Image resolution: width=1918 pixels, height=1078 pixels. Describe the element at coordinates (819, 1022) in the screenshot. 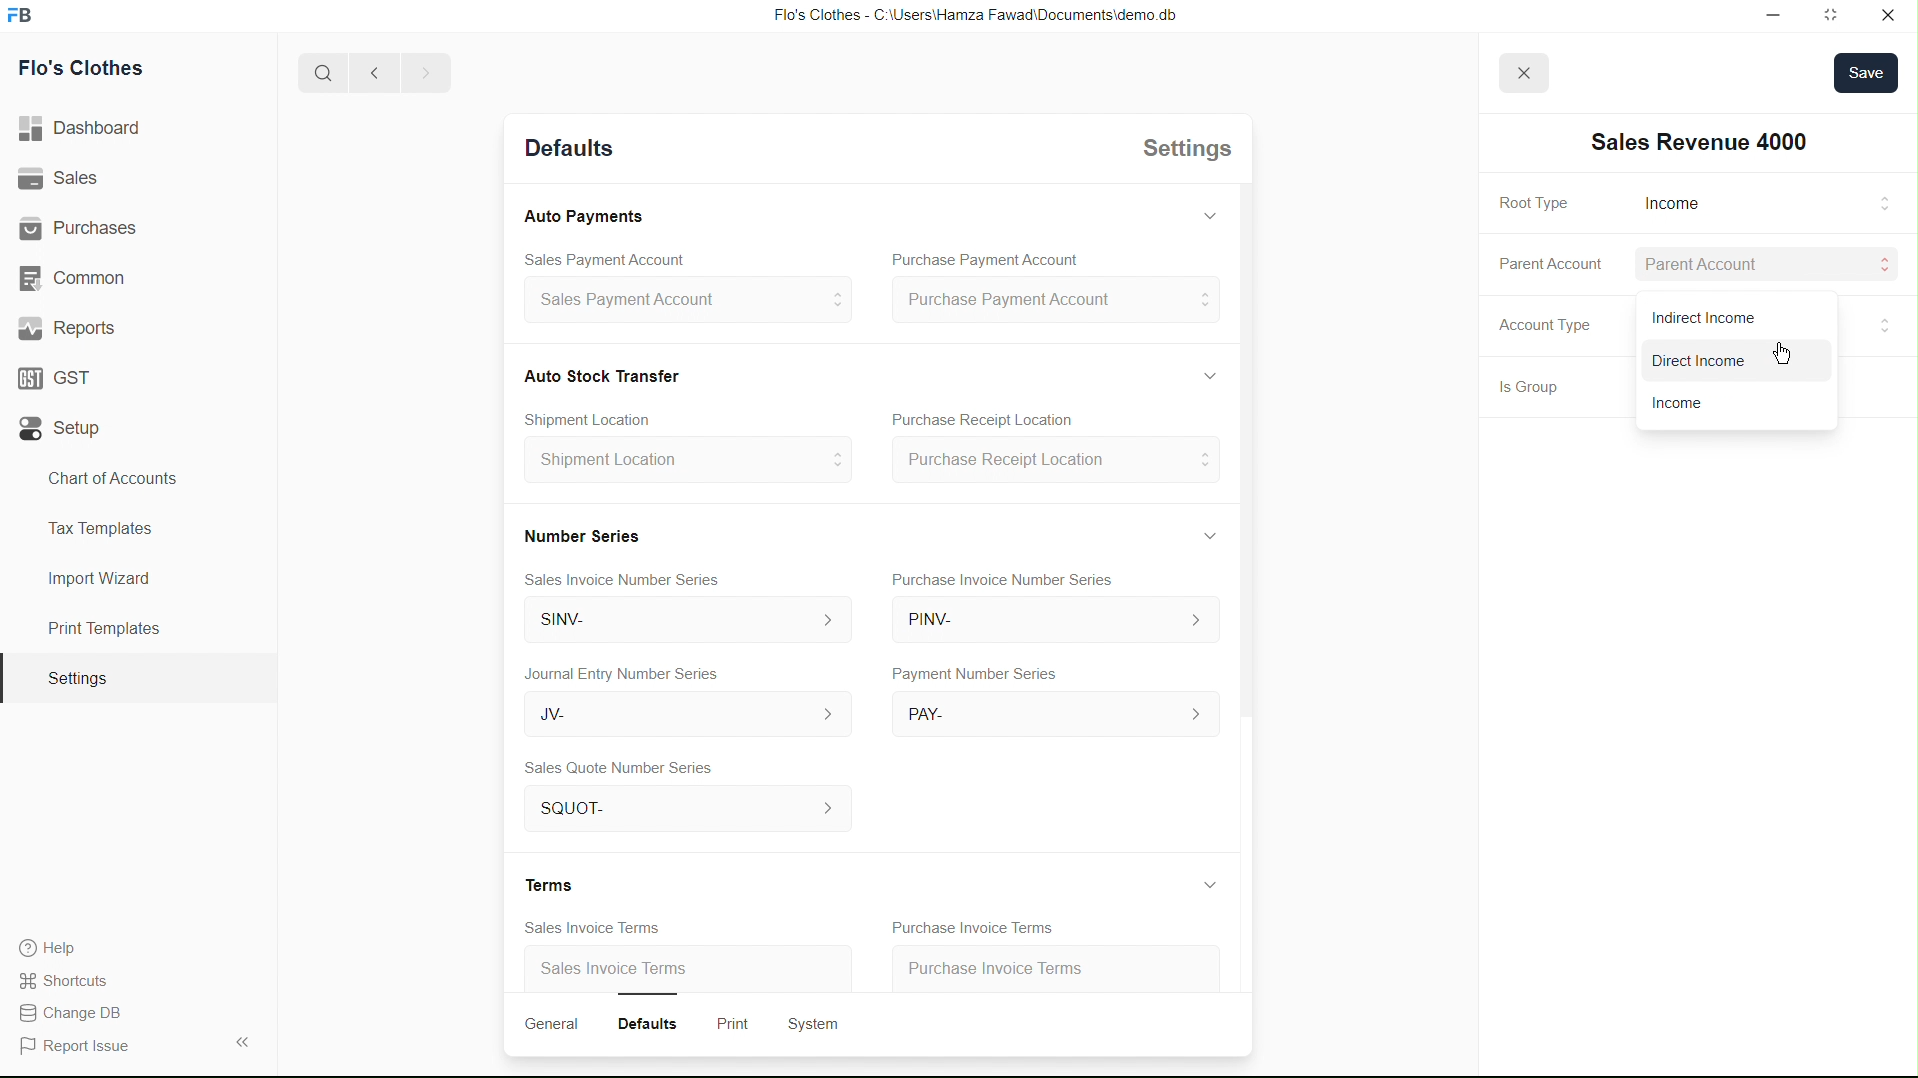

I see `System` at that location.